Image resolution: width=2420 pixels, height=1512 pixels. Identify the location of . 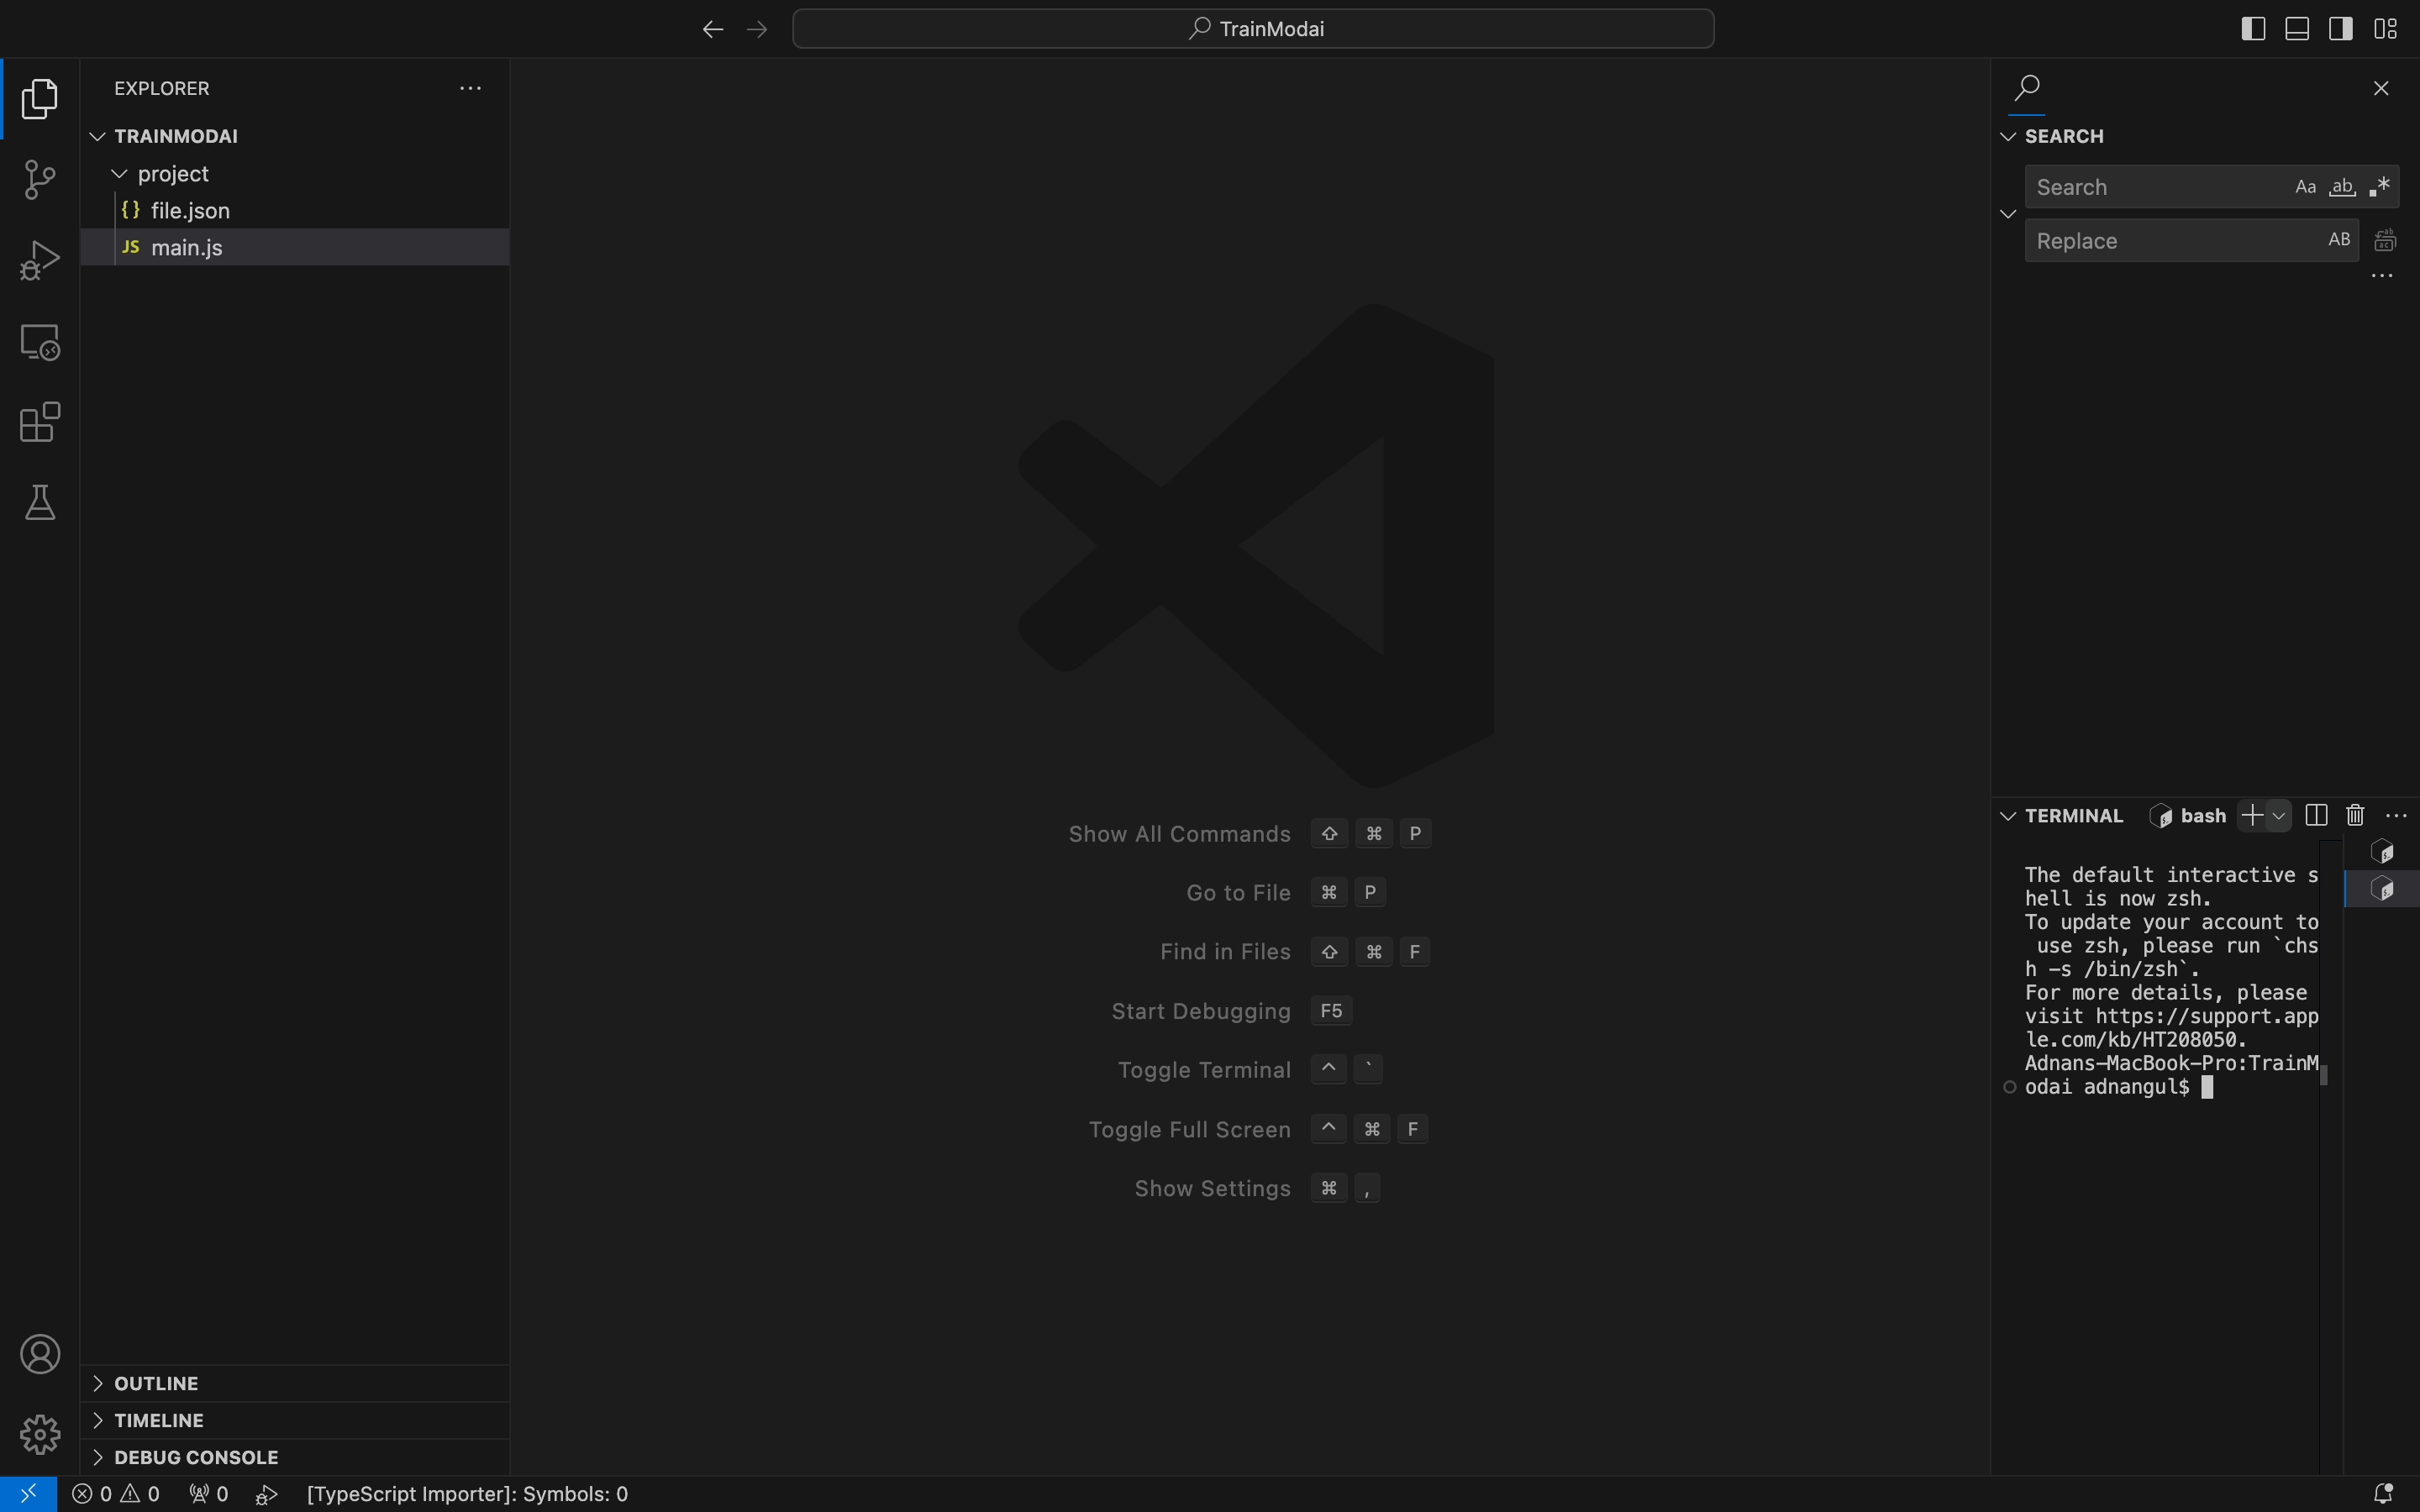
(2381, 891).